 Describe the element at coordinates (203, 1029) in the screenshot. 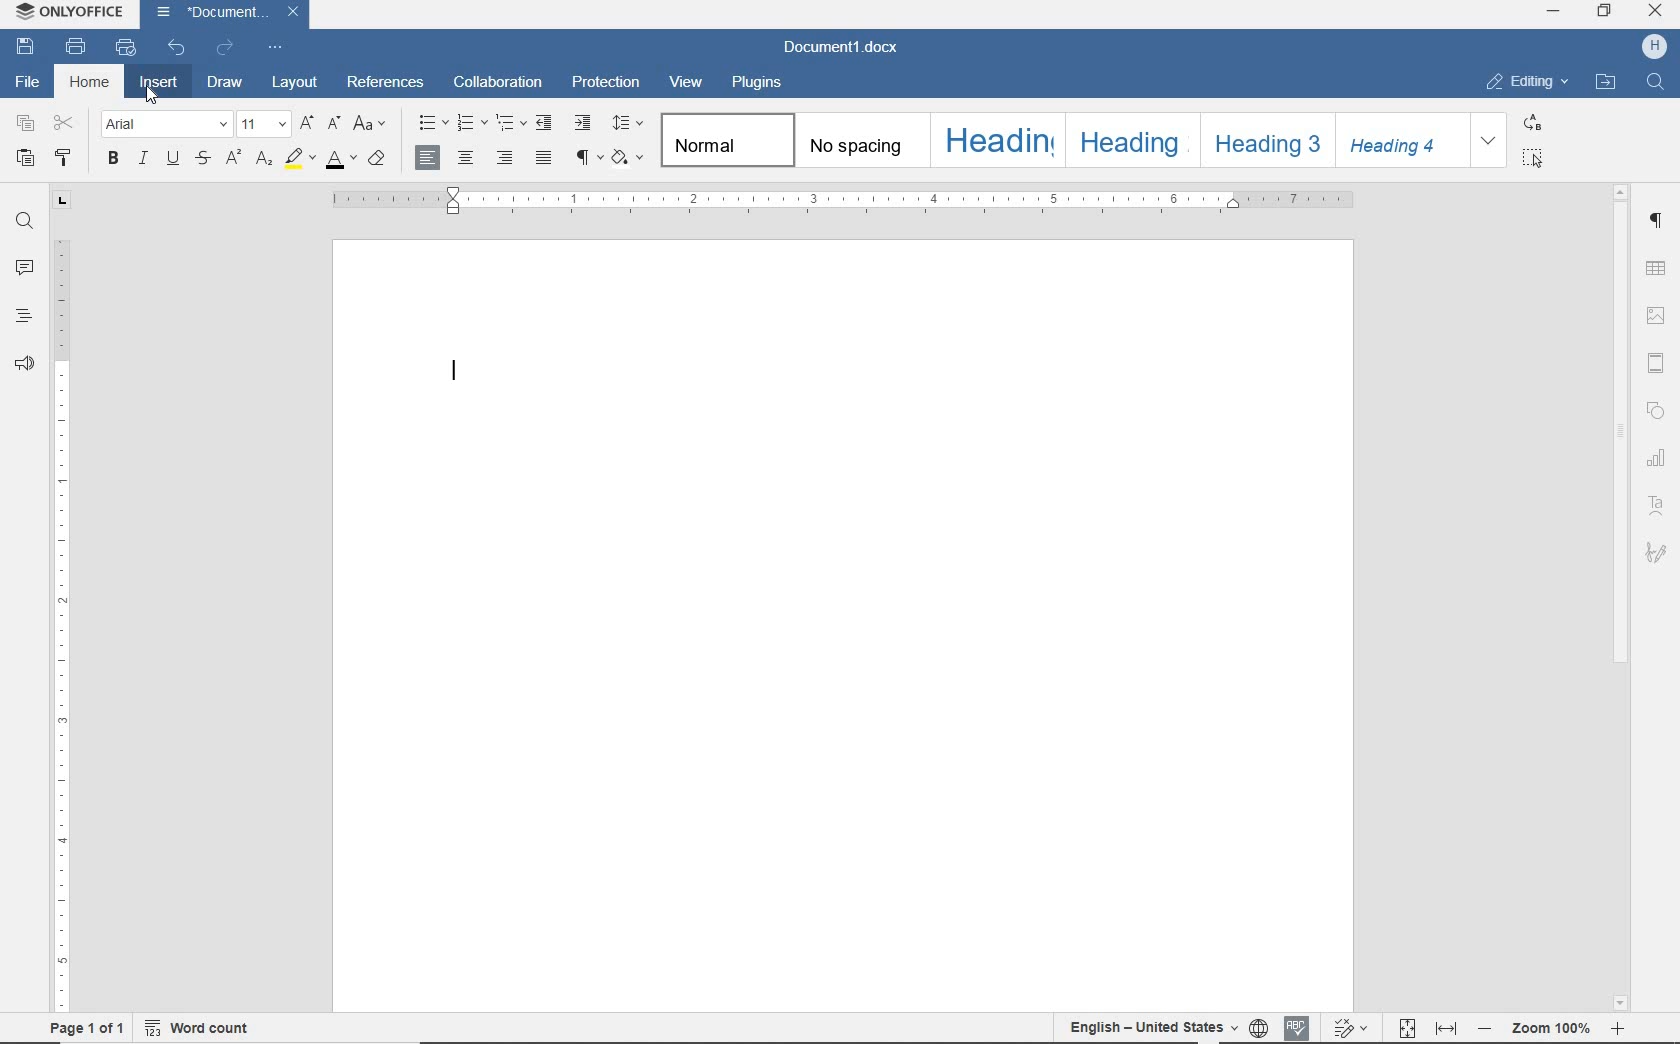

I see `word count` at that location.